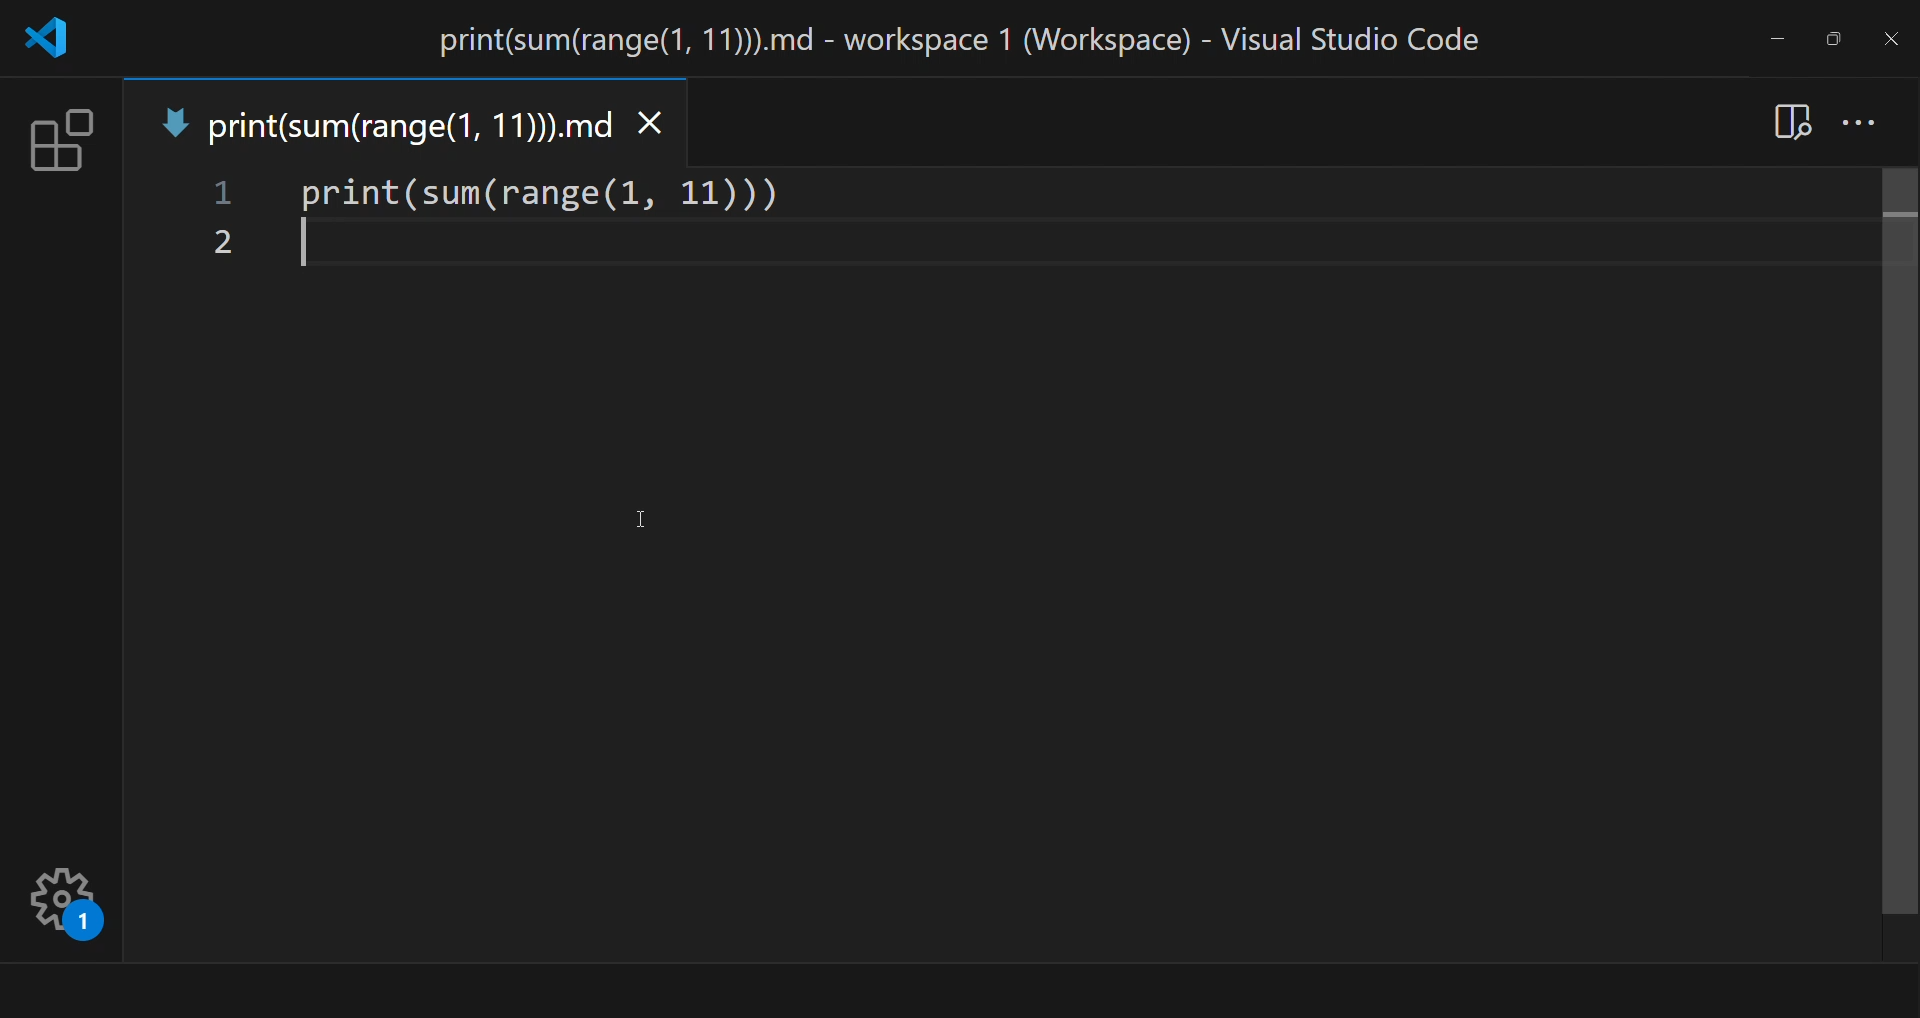  Describe the element at coordinates (225, 215) in the screenshot. I see `line number` at that location.